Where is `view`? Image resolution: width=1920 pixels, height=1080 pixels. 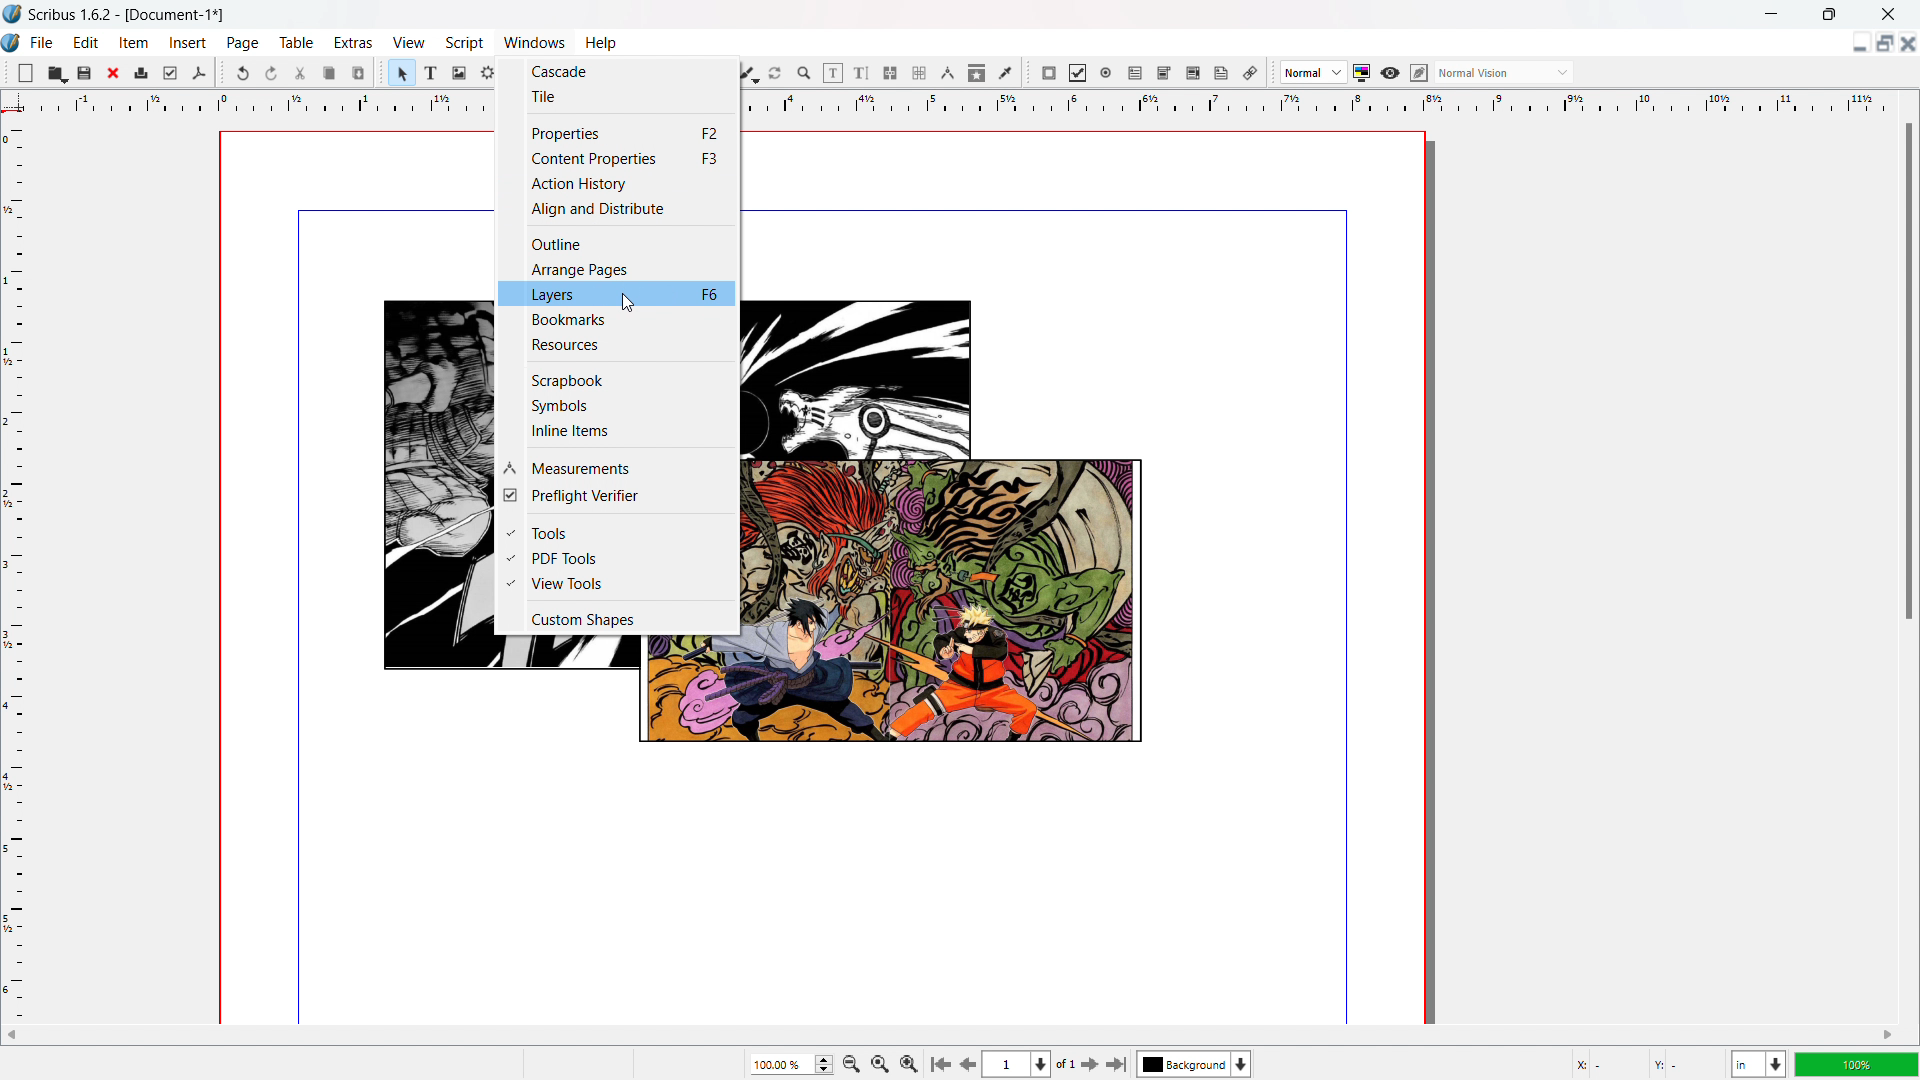 view is located at coordinates (408, 42).